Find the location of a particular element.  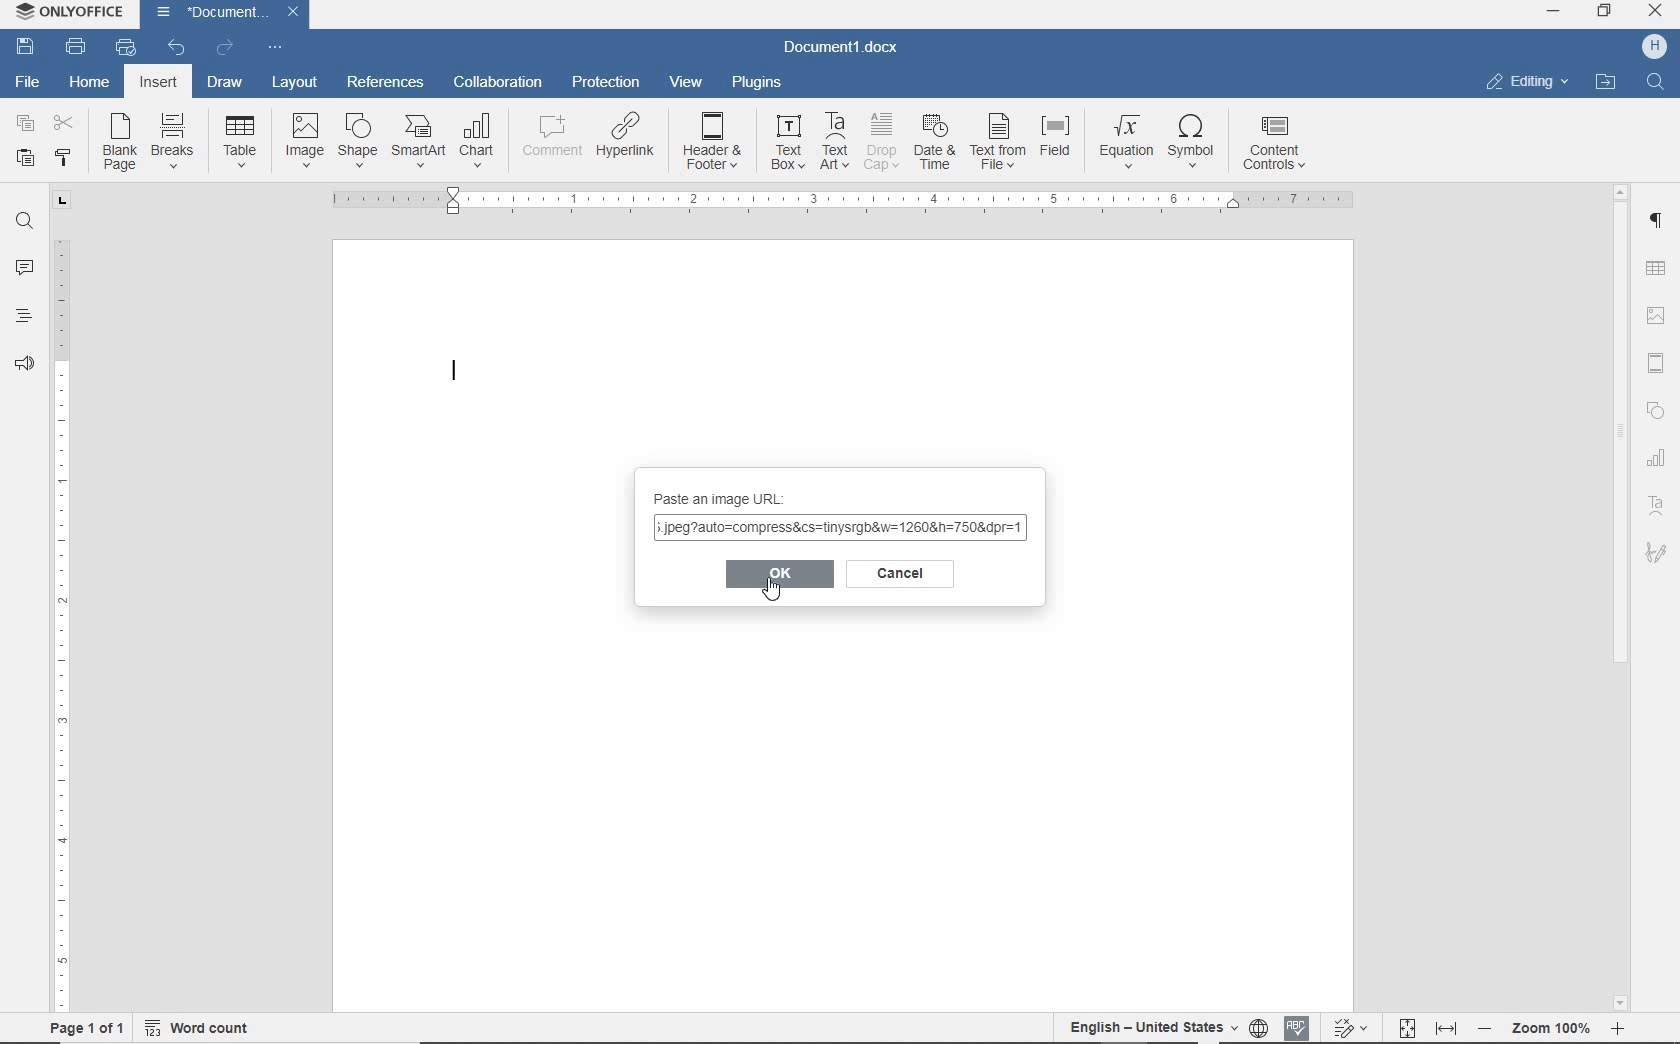

find and replace is located at coordinates (28, 221).